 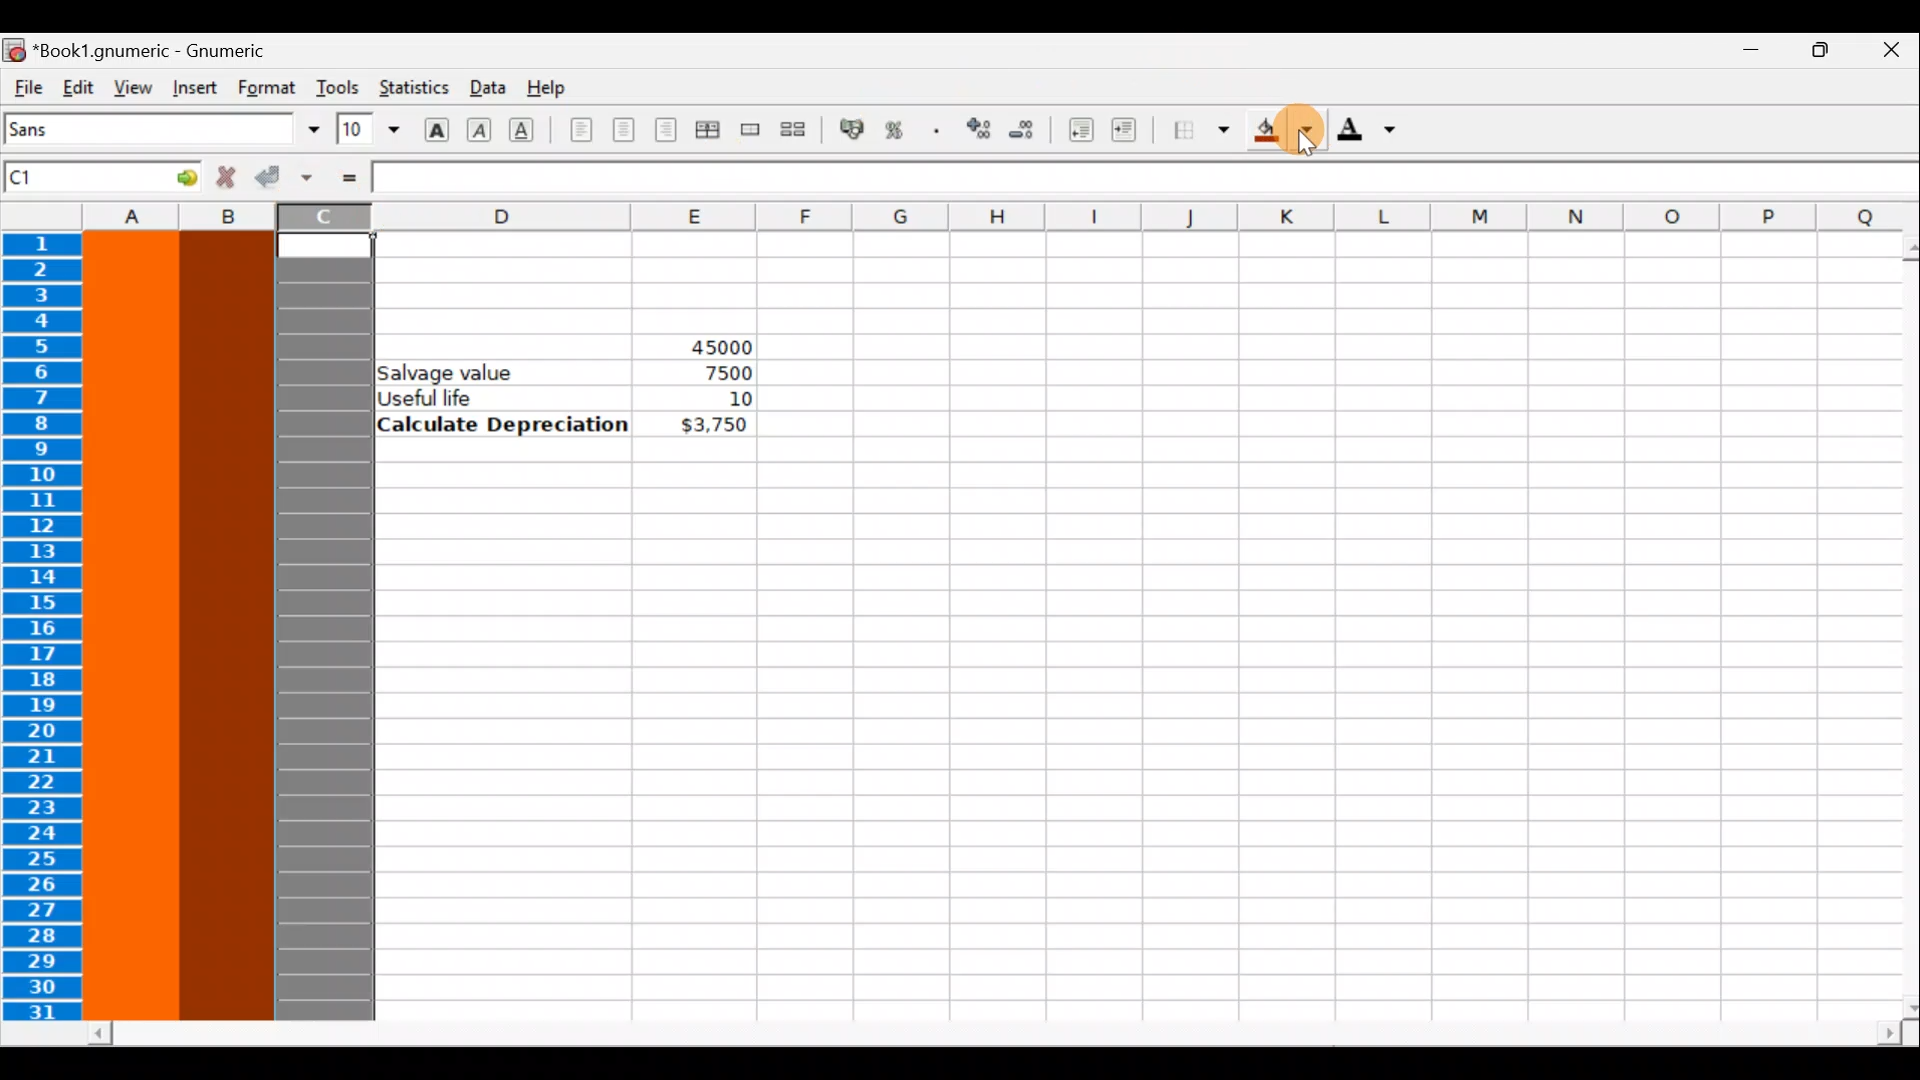 I want to click on $3,750, so click(x=712, y=426).